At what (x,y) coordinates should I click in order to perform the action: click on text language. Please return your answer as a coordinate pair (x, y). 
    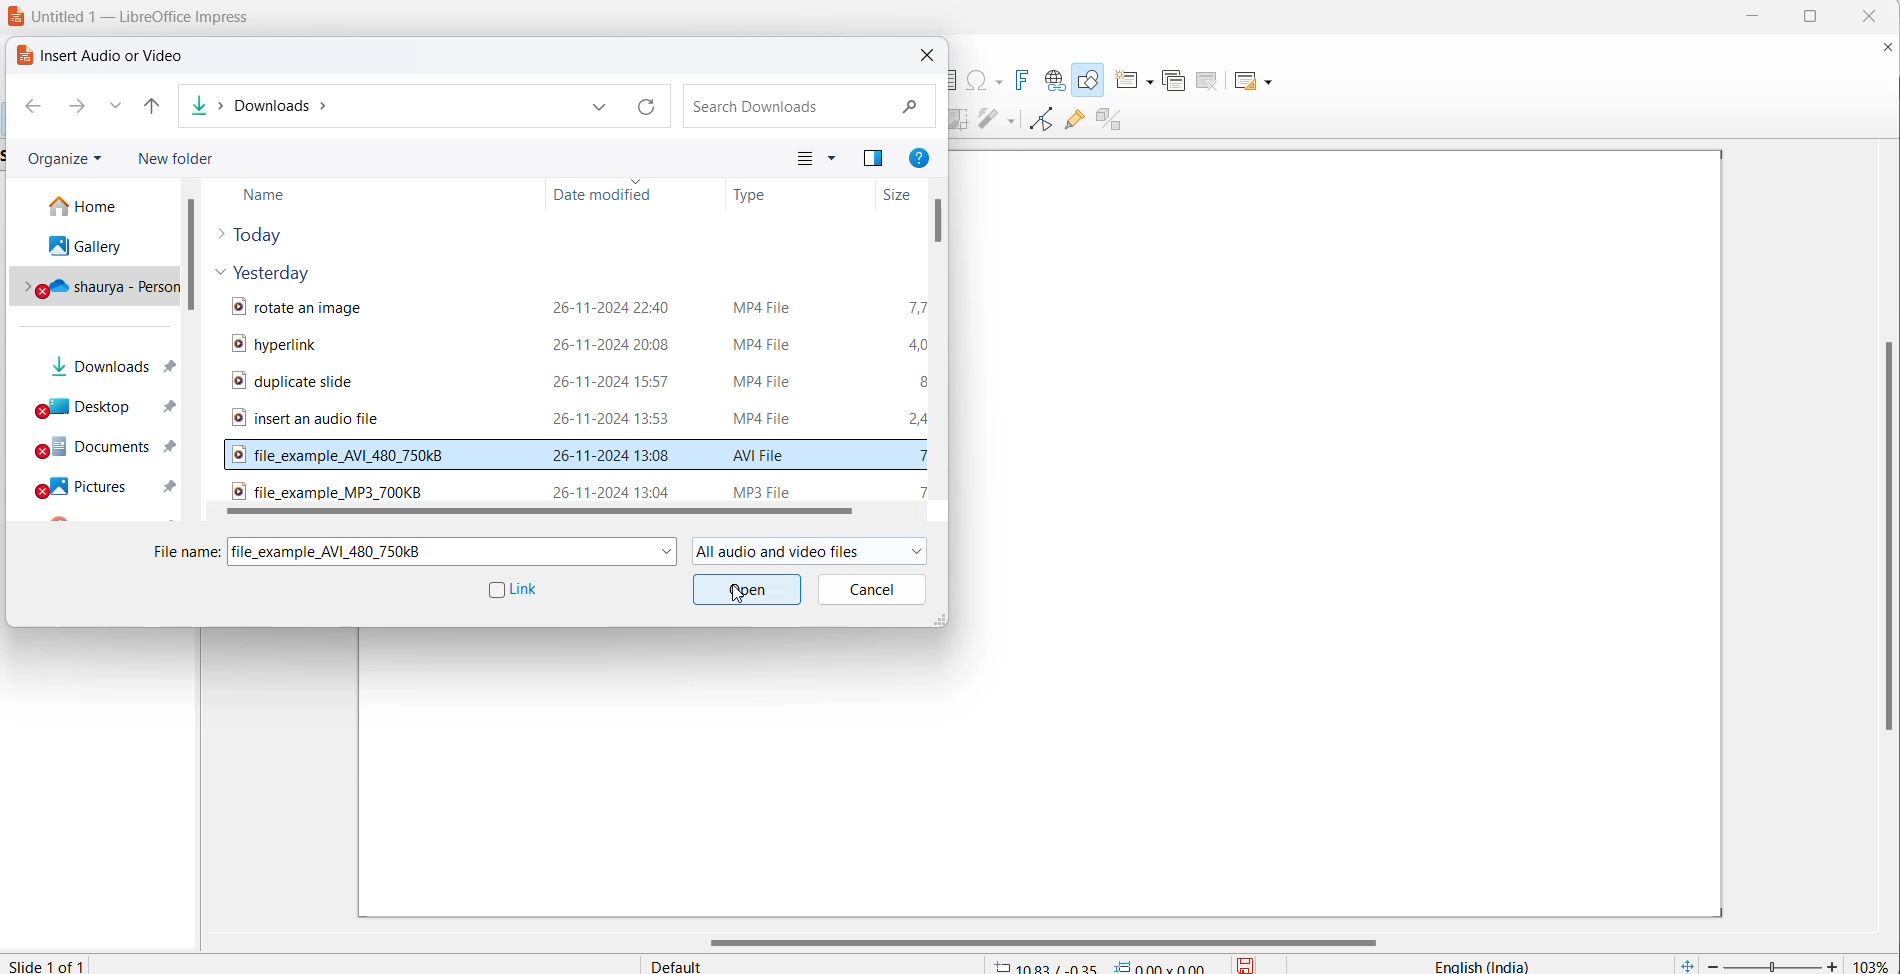
    Looking at the image, I should click on (1467, 964).